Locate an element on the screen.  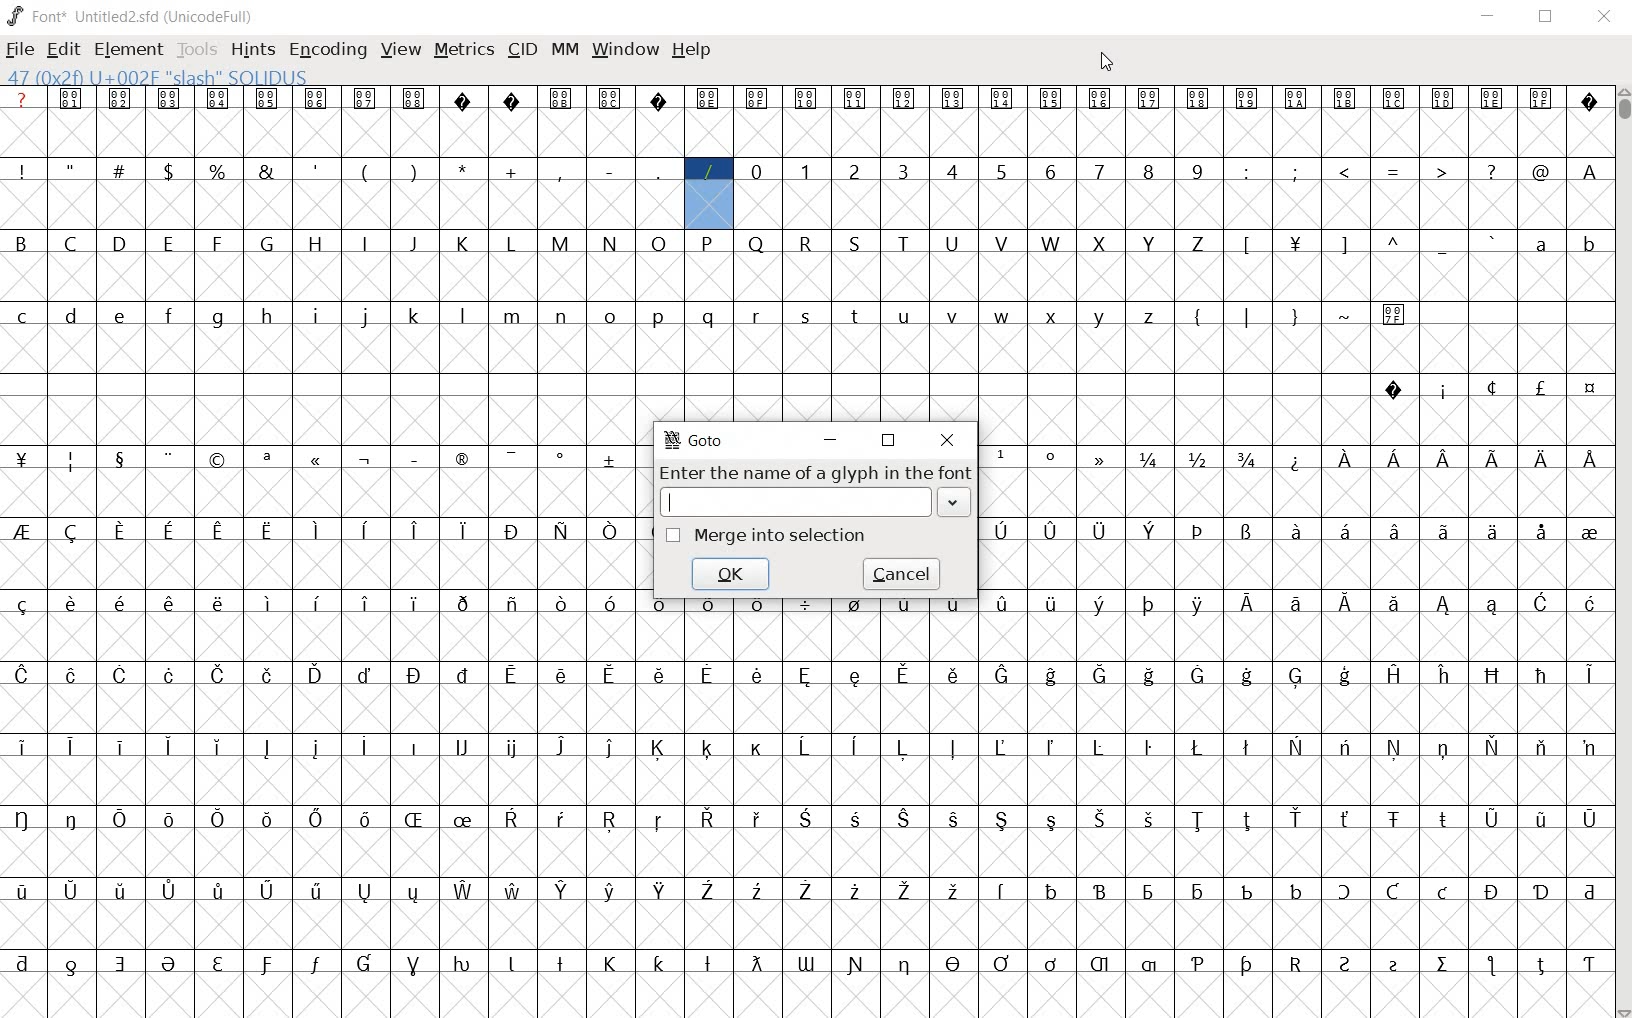
glyph is located at coordinates (756, 963).